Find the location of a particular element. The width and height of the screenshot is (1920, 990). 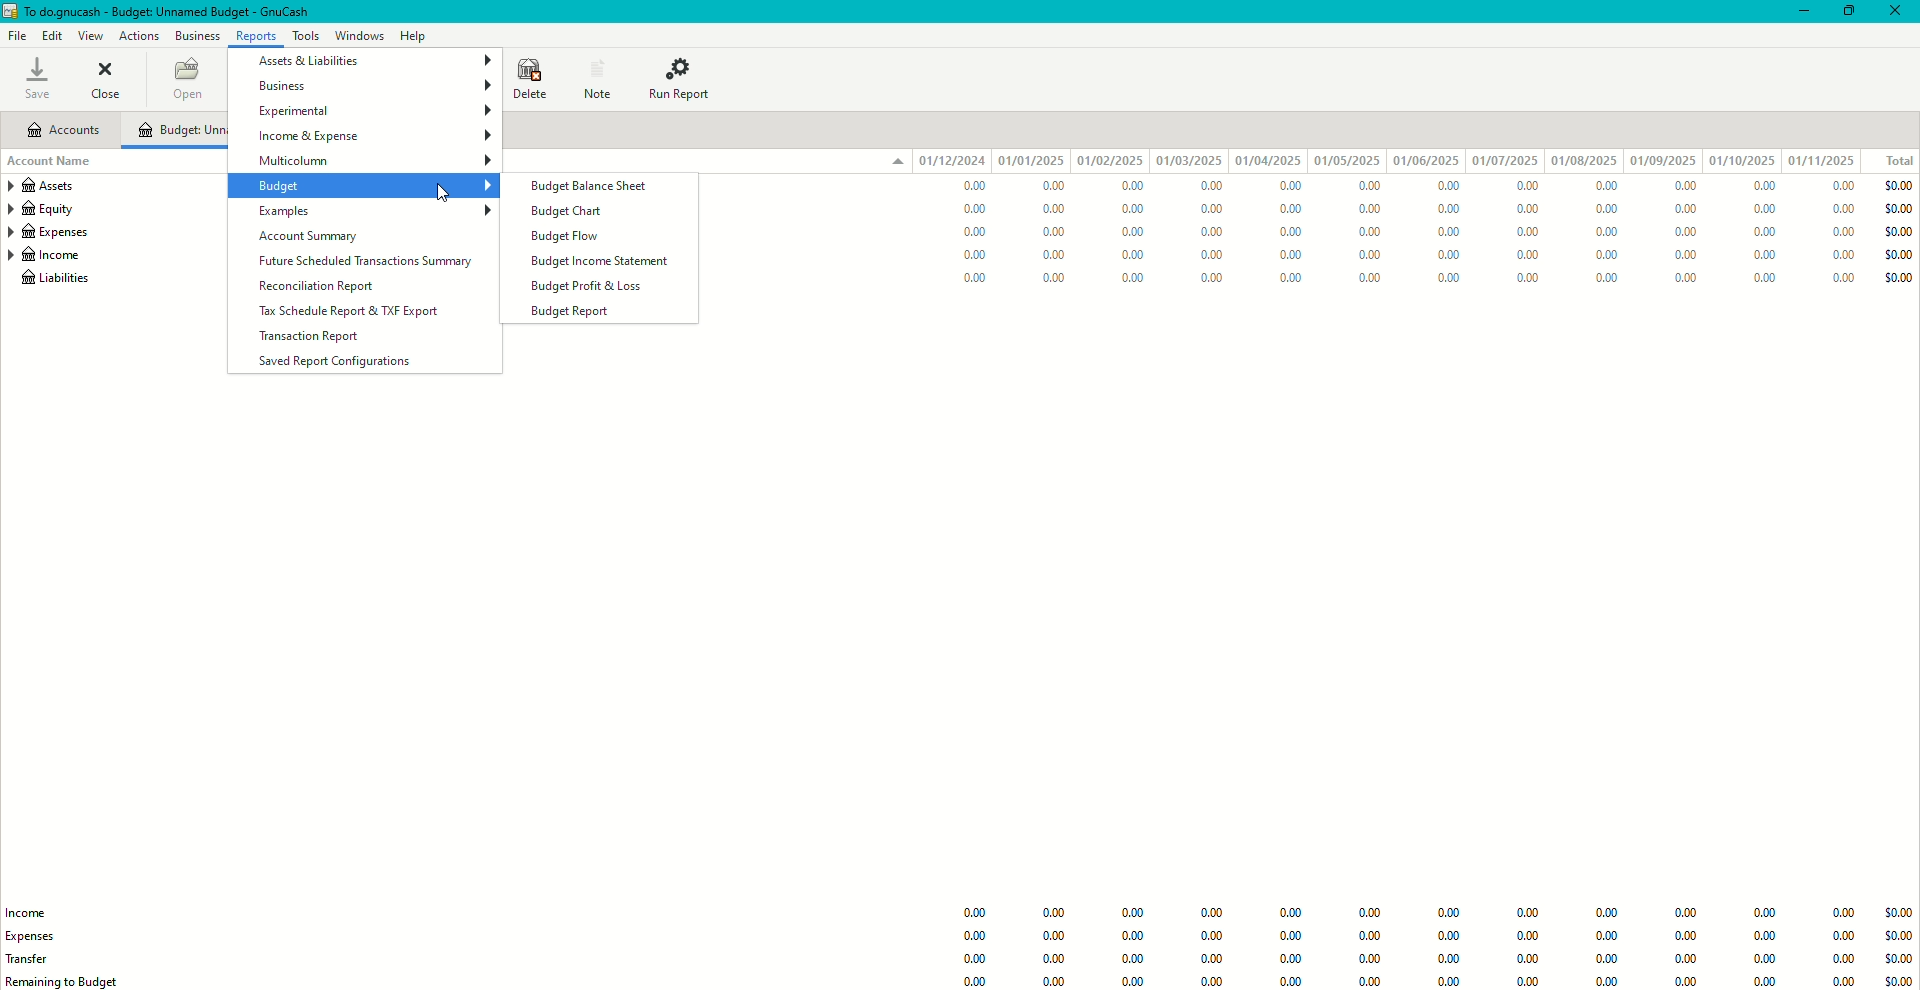

0.00 is located at coordinates (1604, 962).